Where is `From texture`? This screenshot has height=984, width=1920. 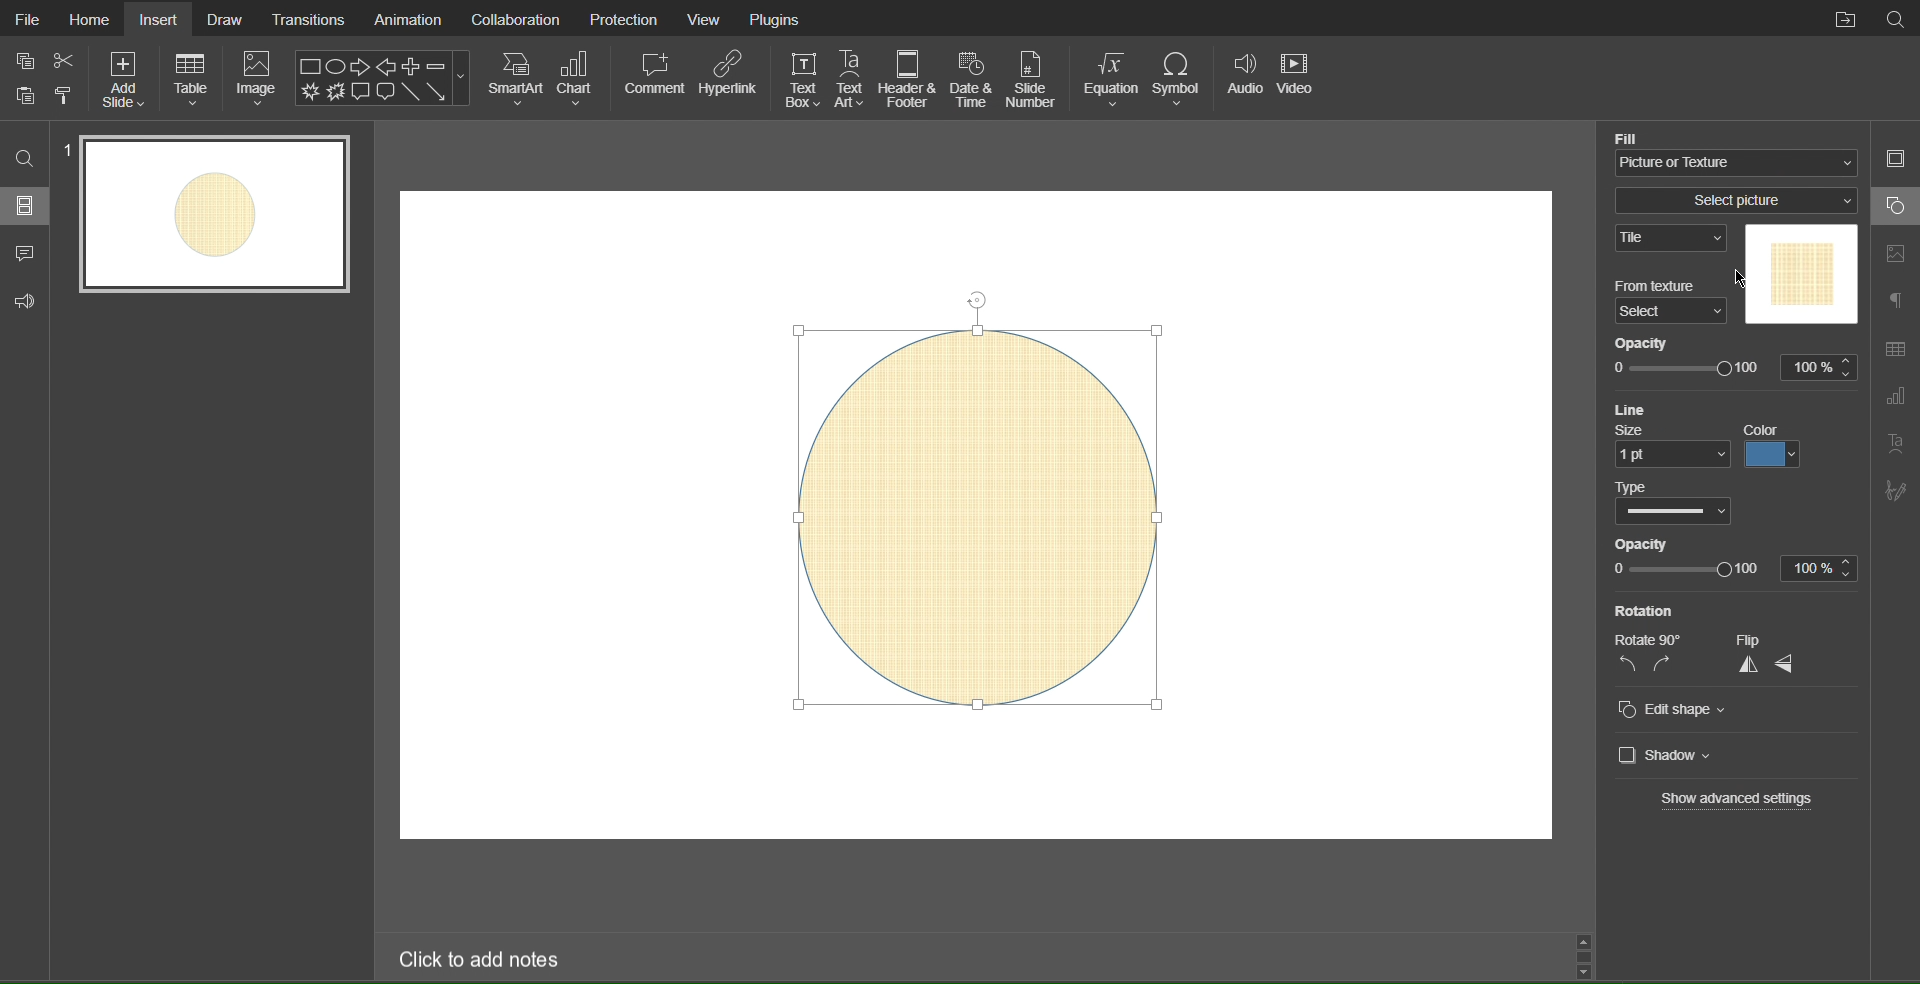 From texture is located at coordinates (1670, 286).